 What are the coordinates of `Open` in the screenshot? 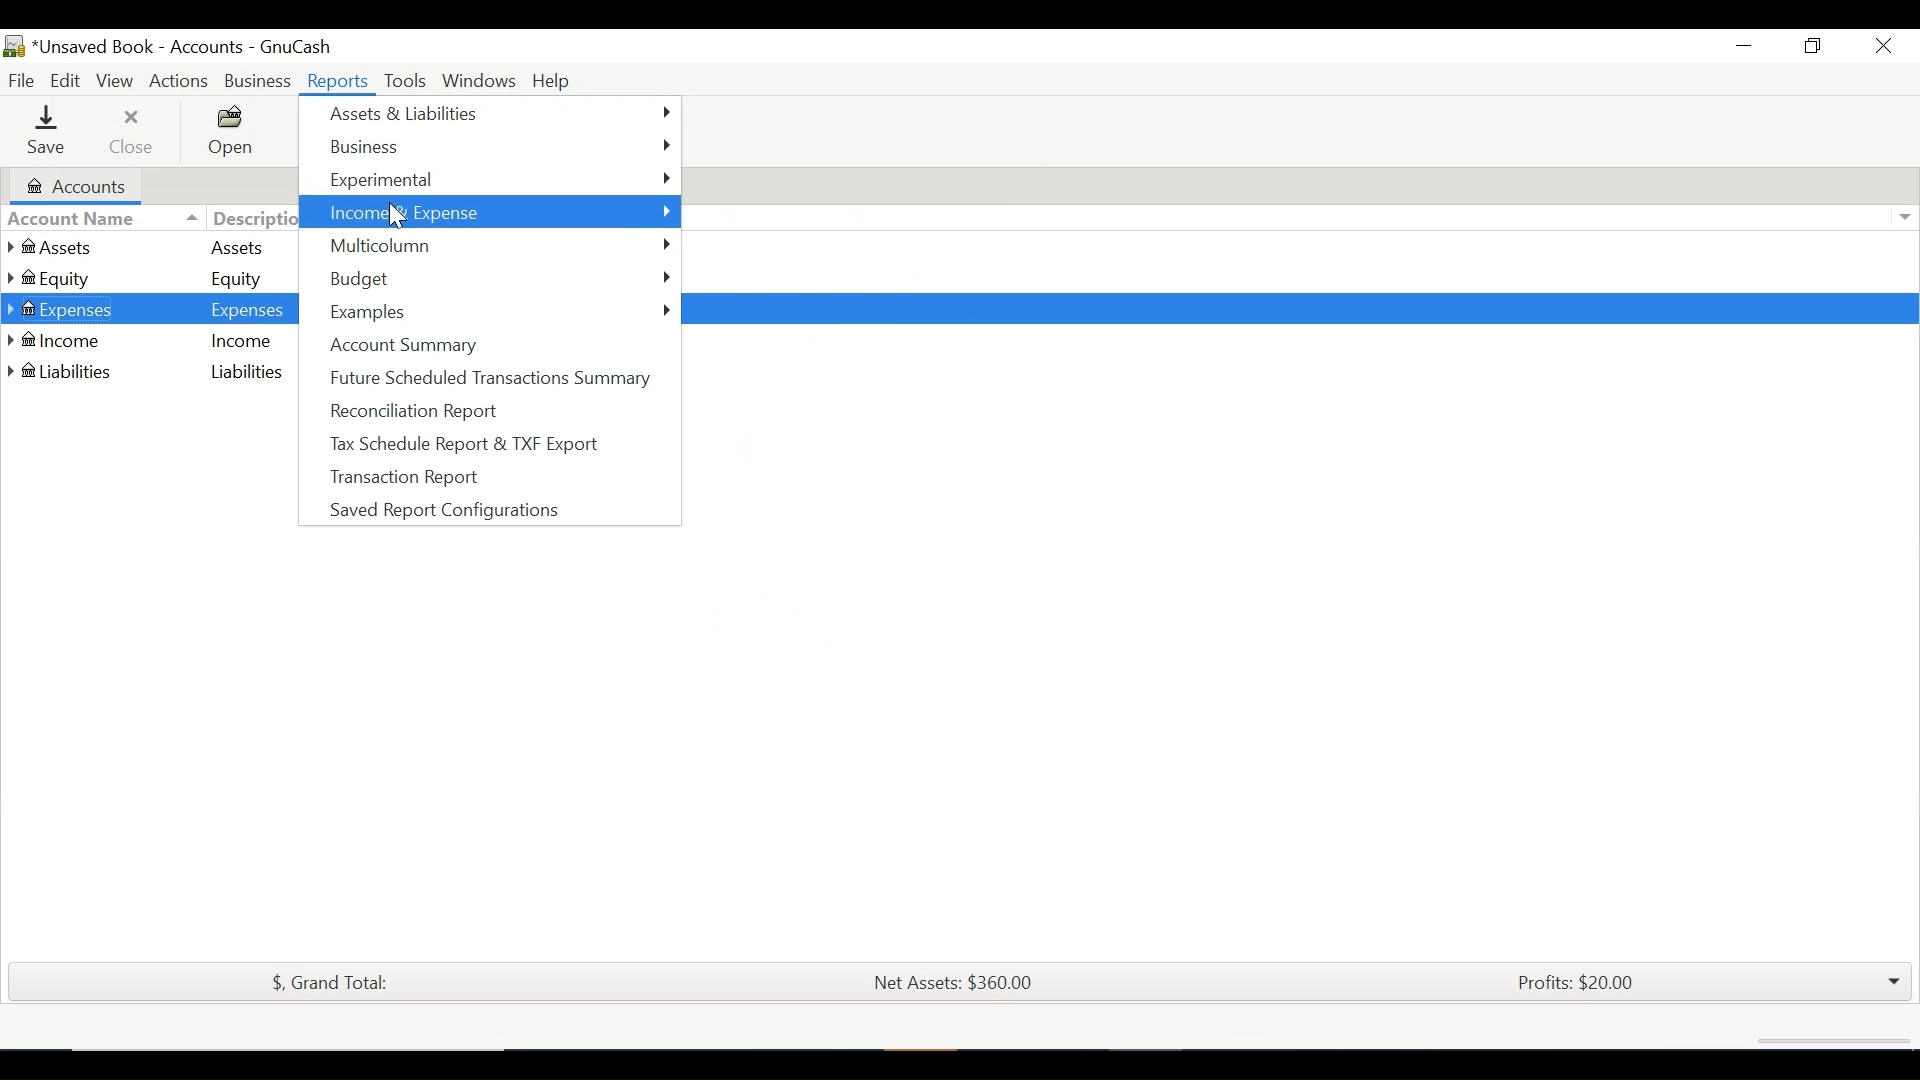 It's located at (230, 131).